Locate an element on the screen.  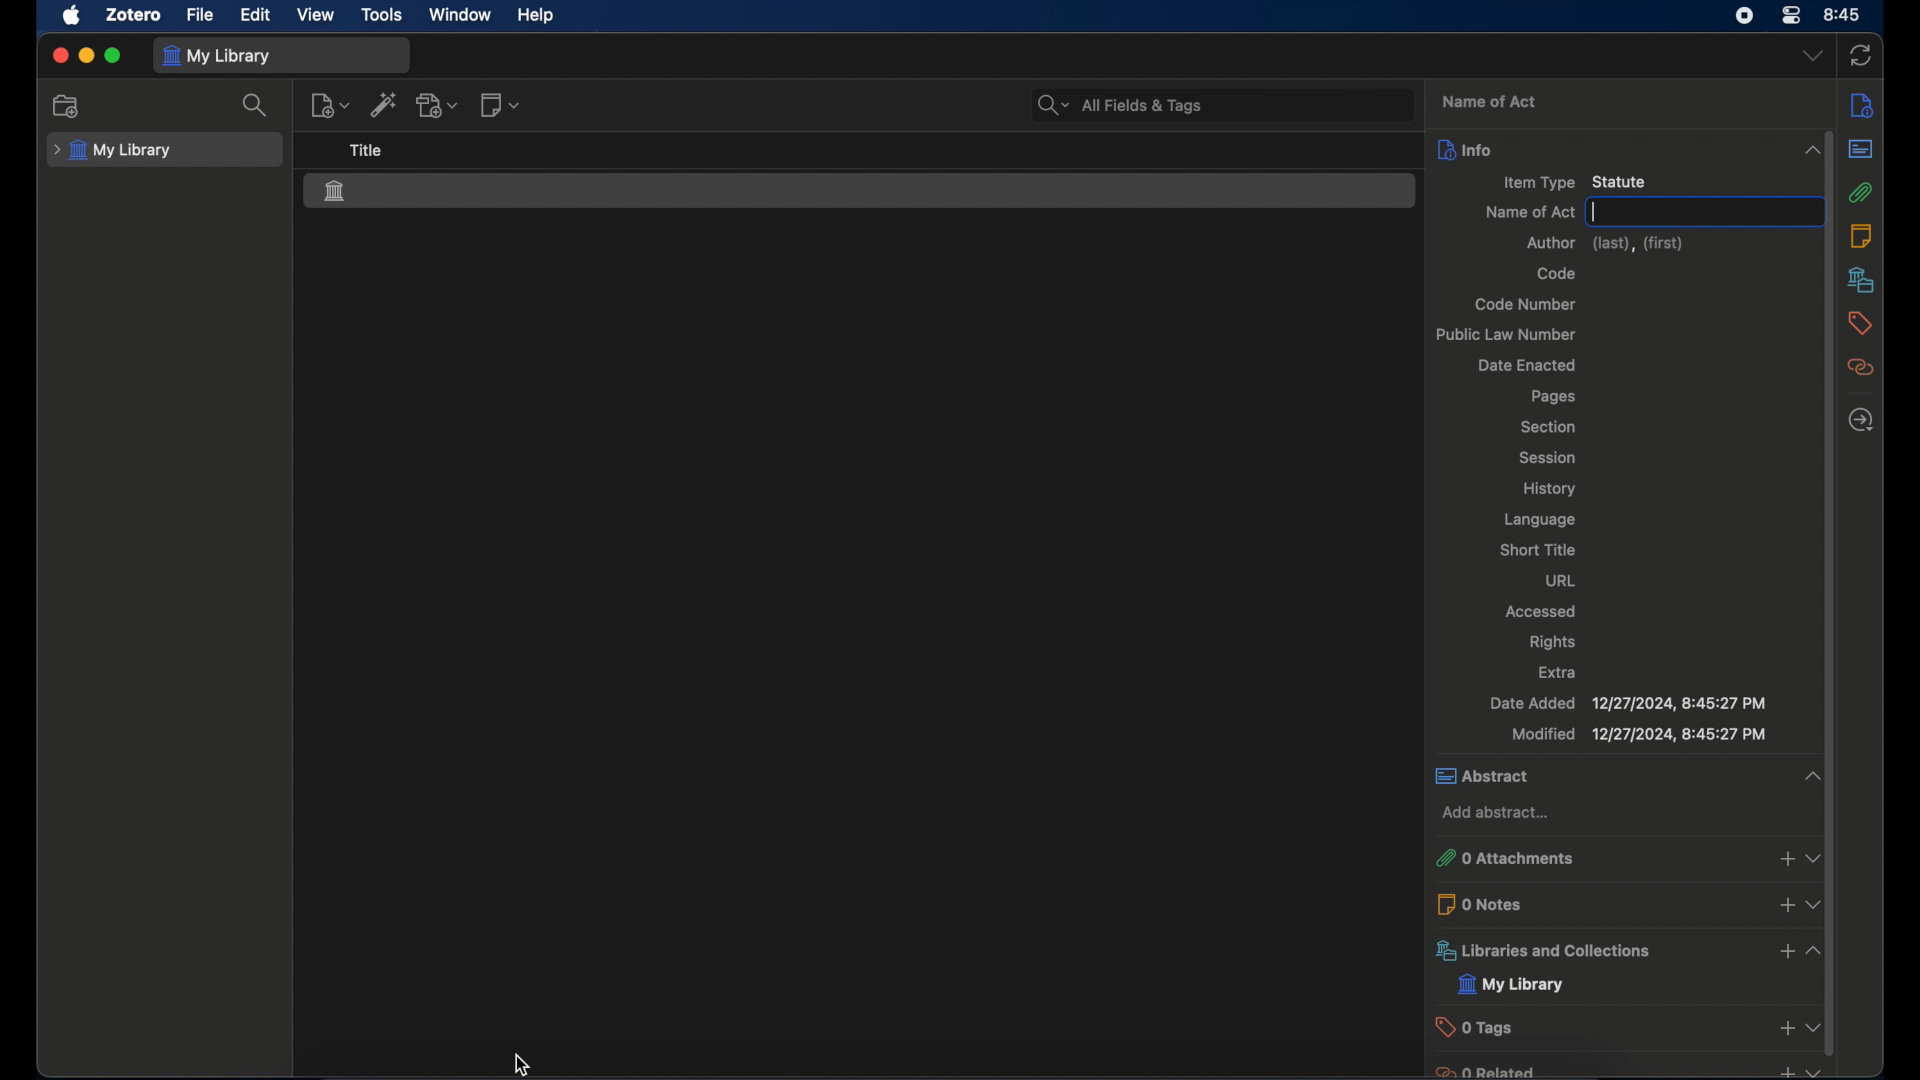
help is located at coordinates (538, 16).